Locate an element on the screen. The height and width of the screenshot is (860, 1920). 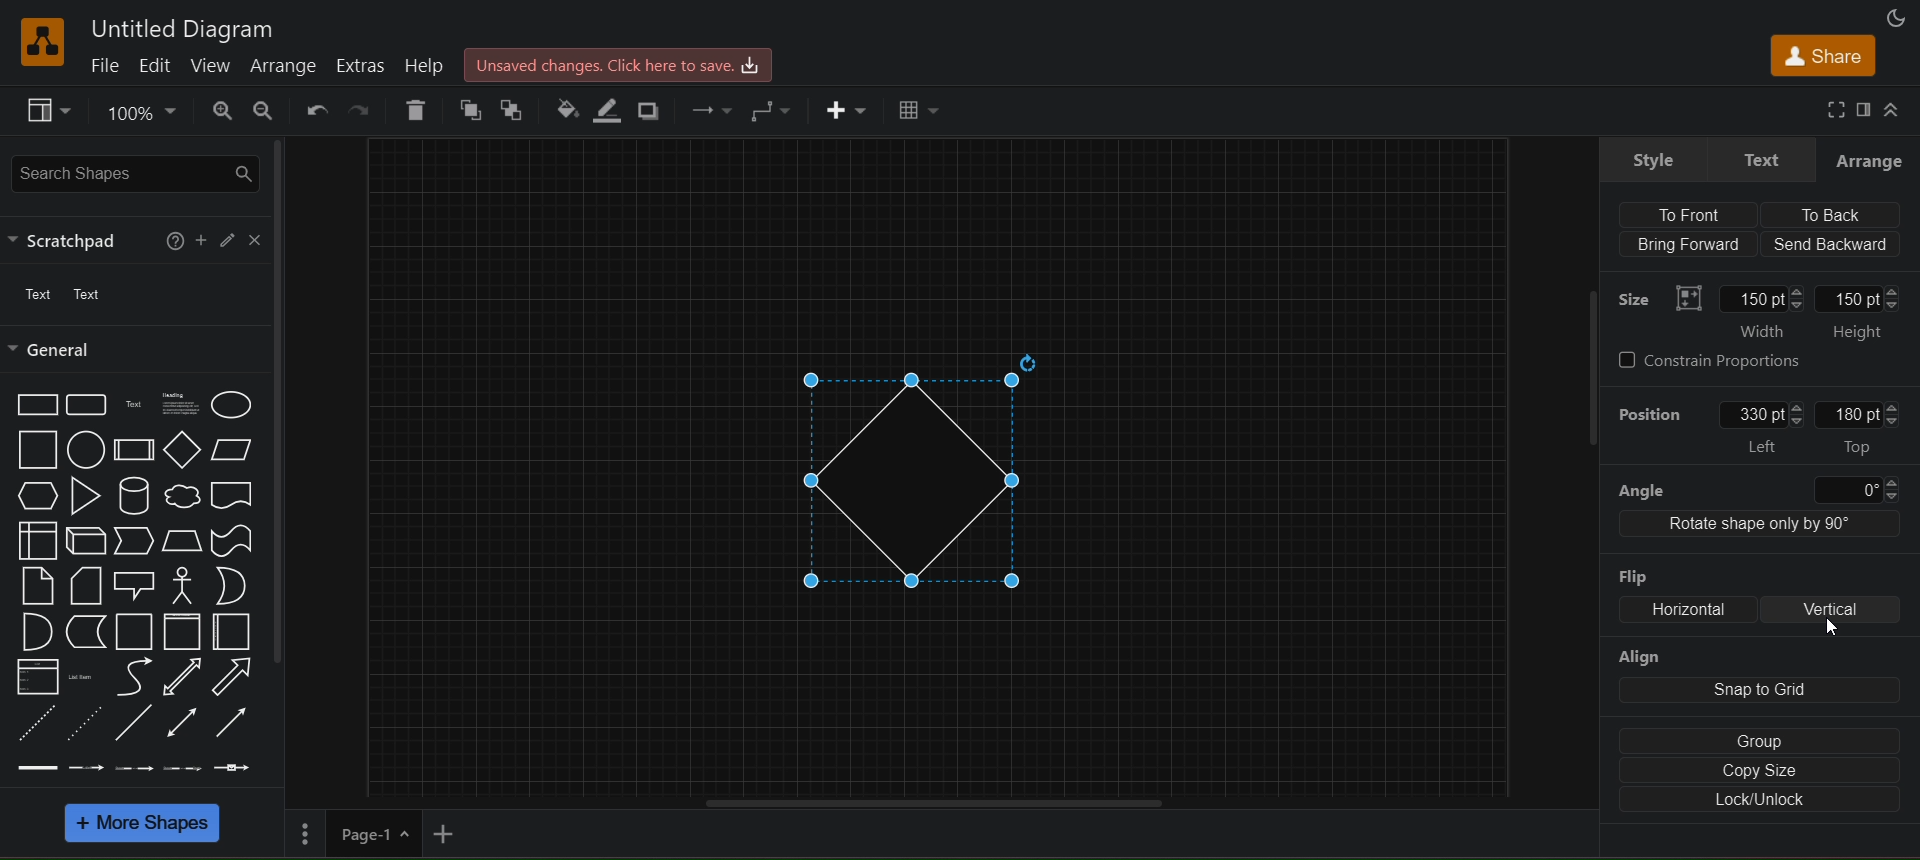
fill color is located at coordinates (564, 106).